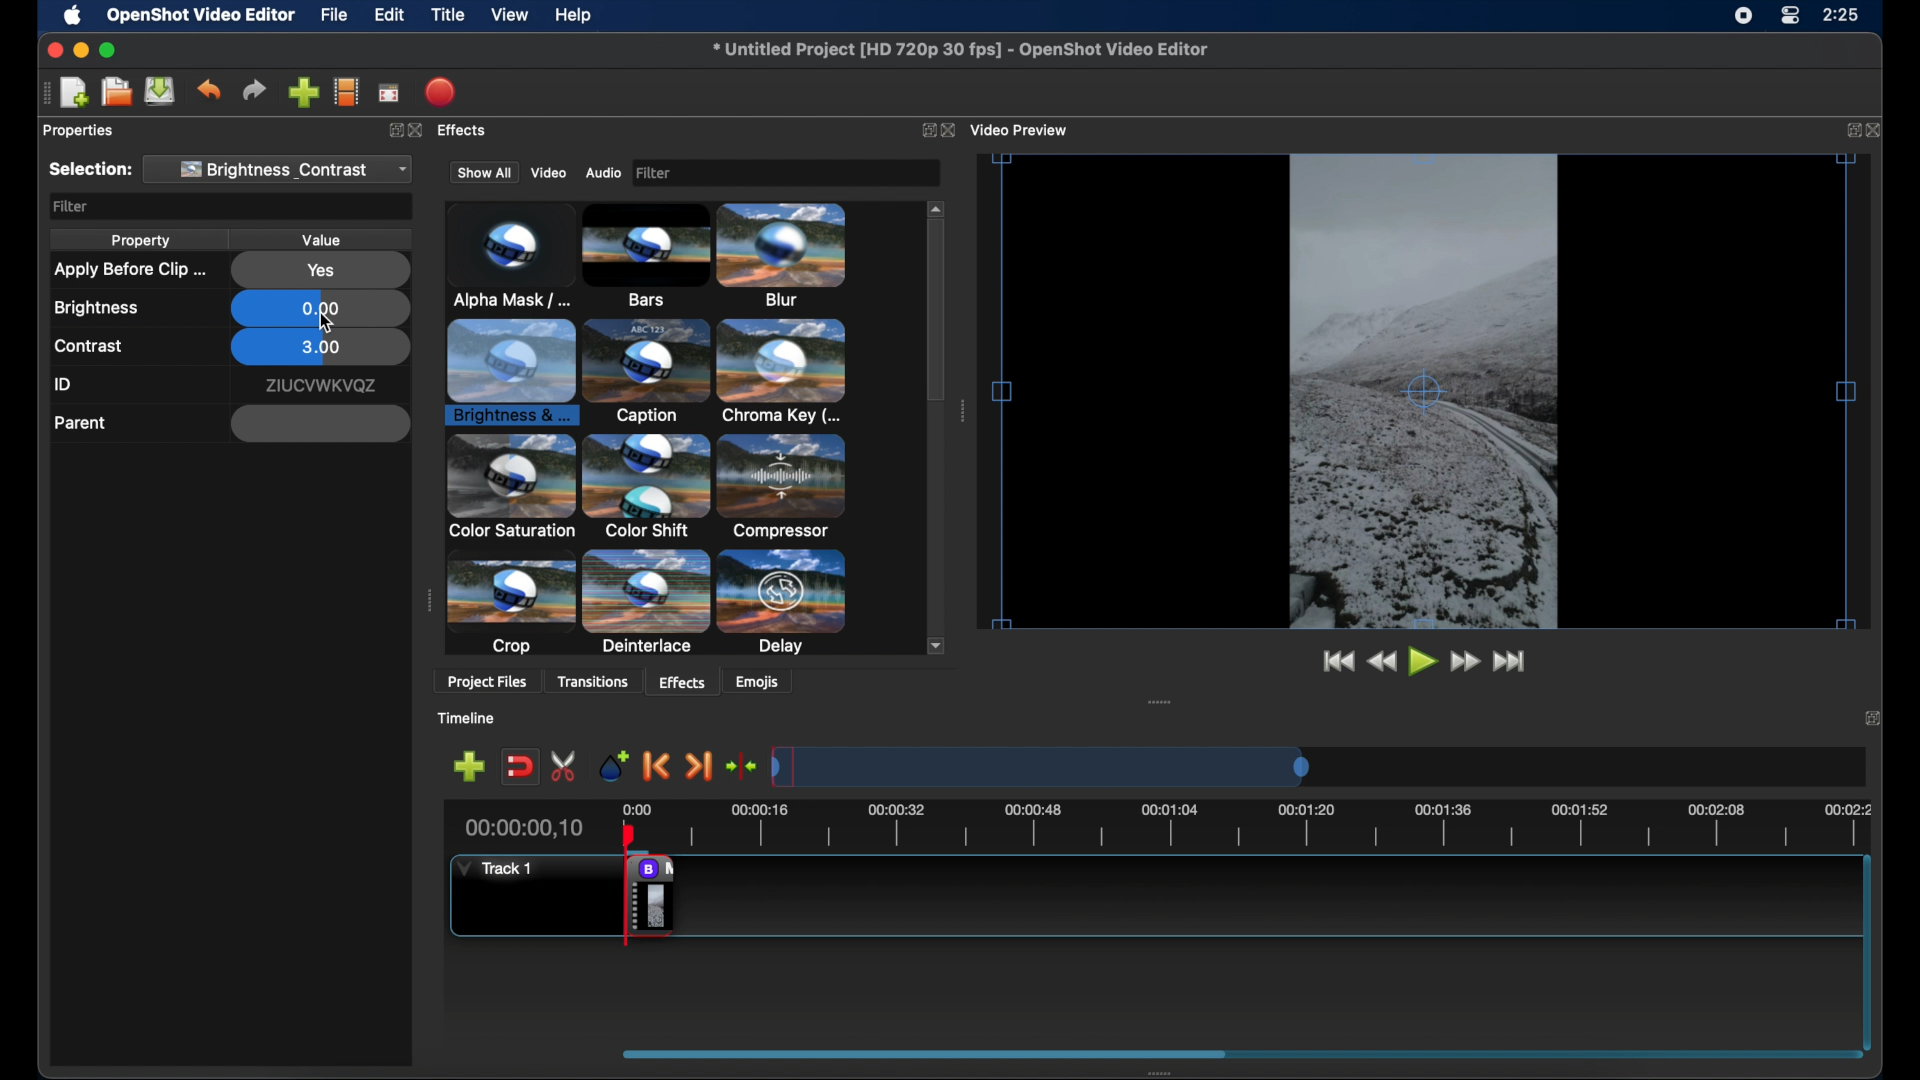 This screenshot has width=1920, height=1080. What do you see at coordinates (50, 50) in the screenshot?
I see `close` at bounding box center [50, 50].